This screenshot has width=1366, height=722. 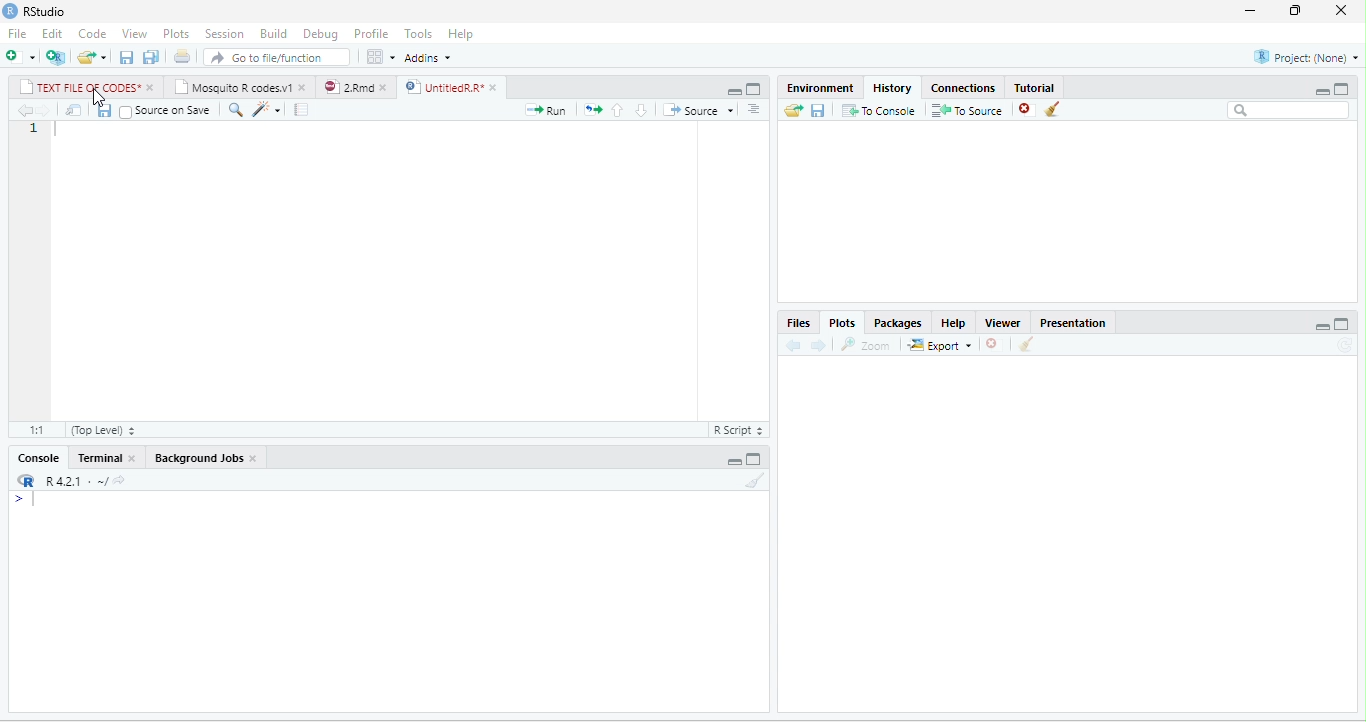 What do you see at coordinates (92, 34) in the screenshot?
I see `Code` at bounding box center [92, 34].